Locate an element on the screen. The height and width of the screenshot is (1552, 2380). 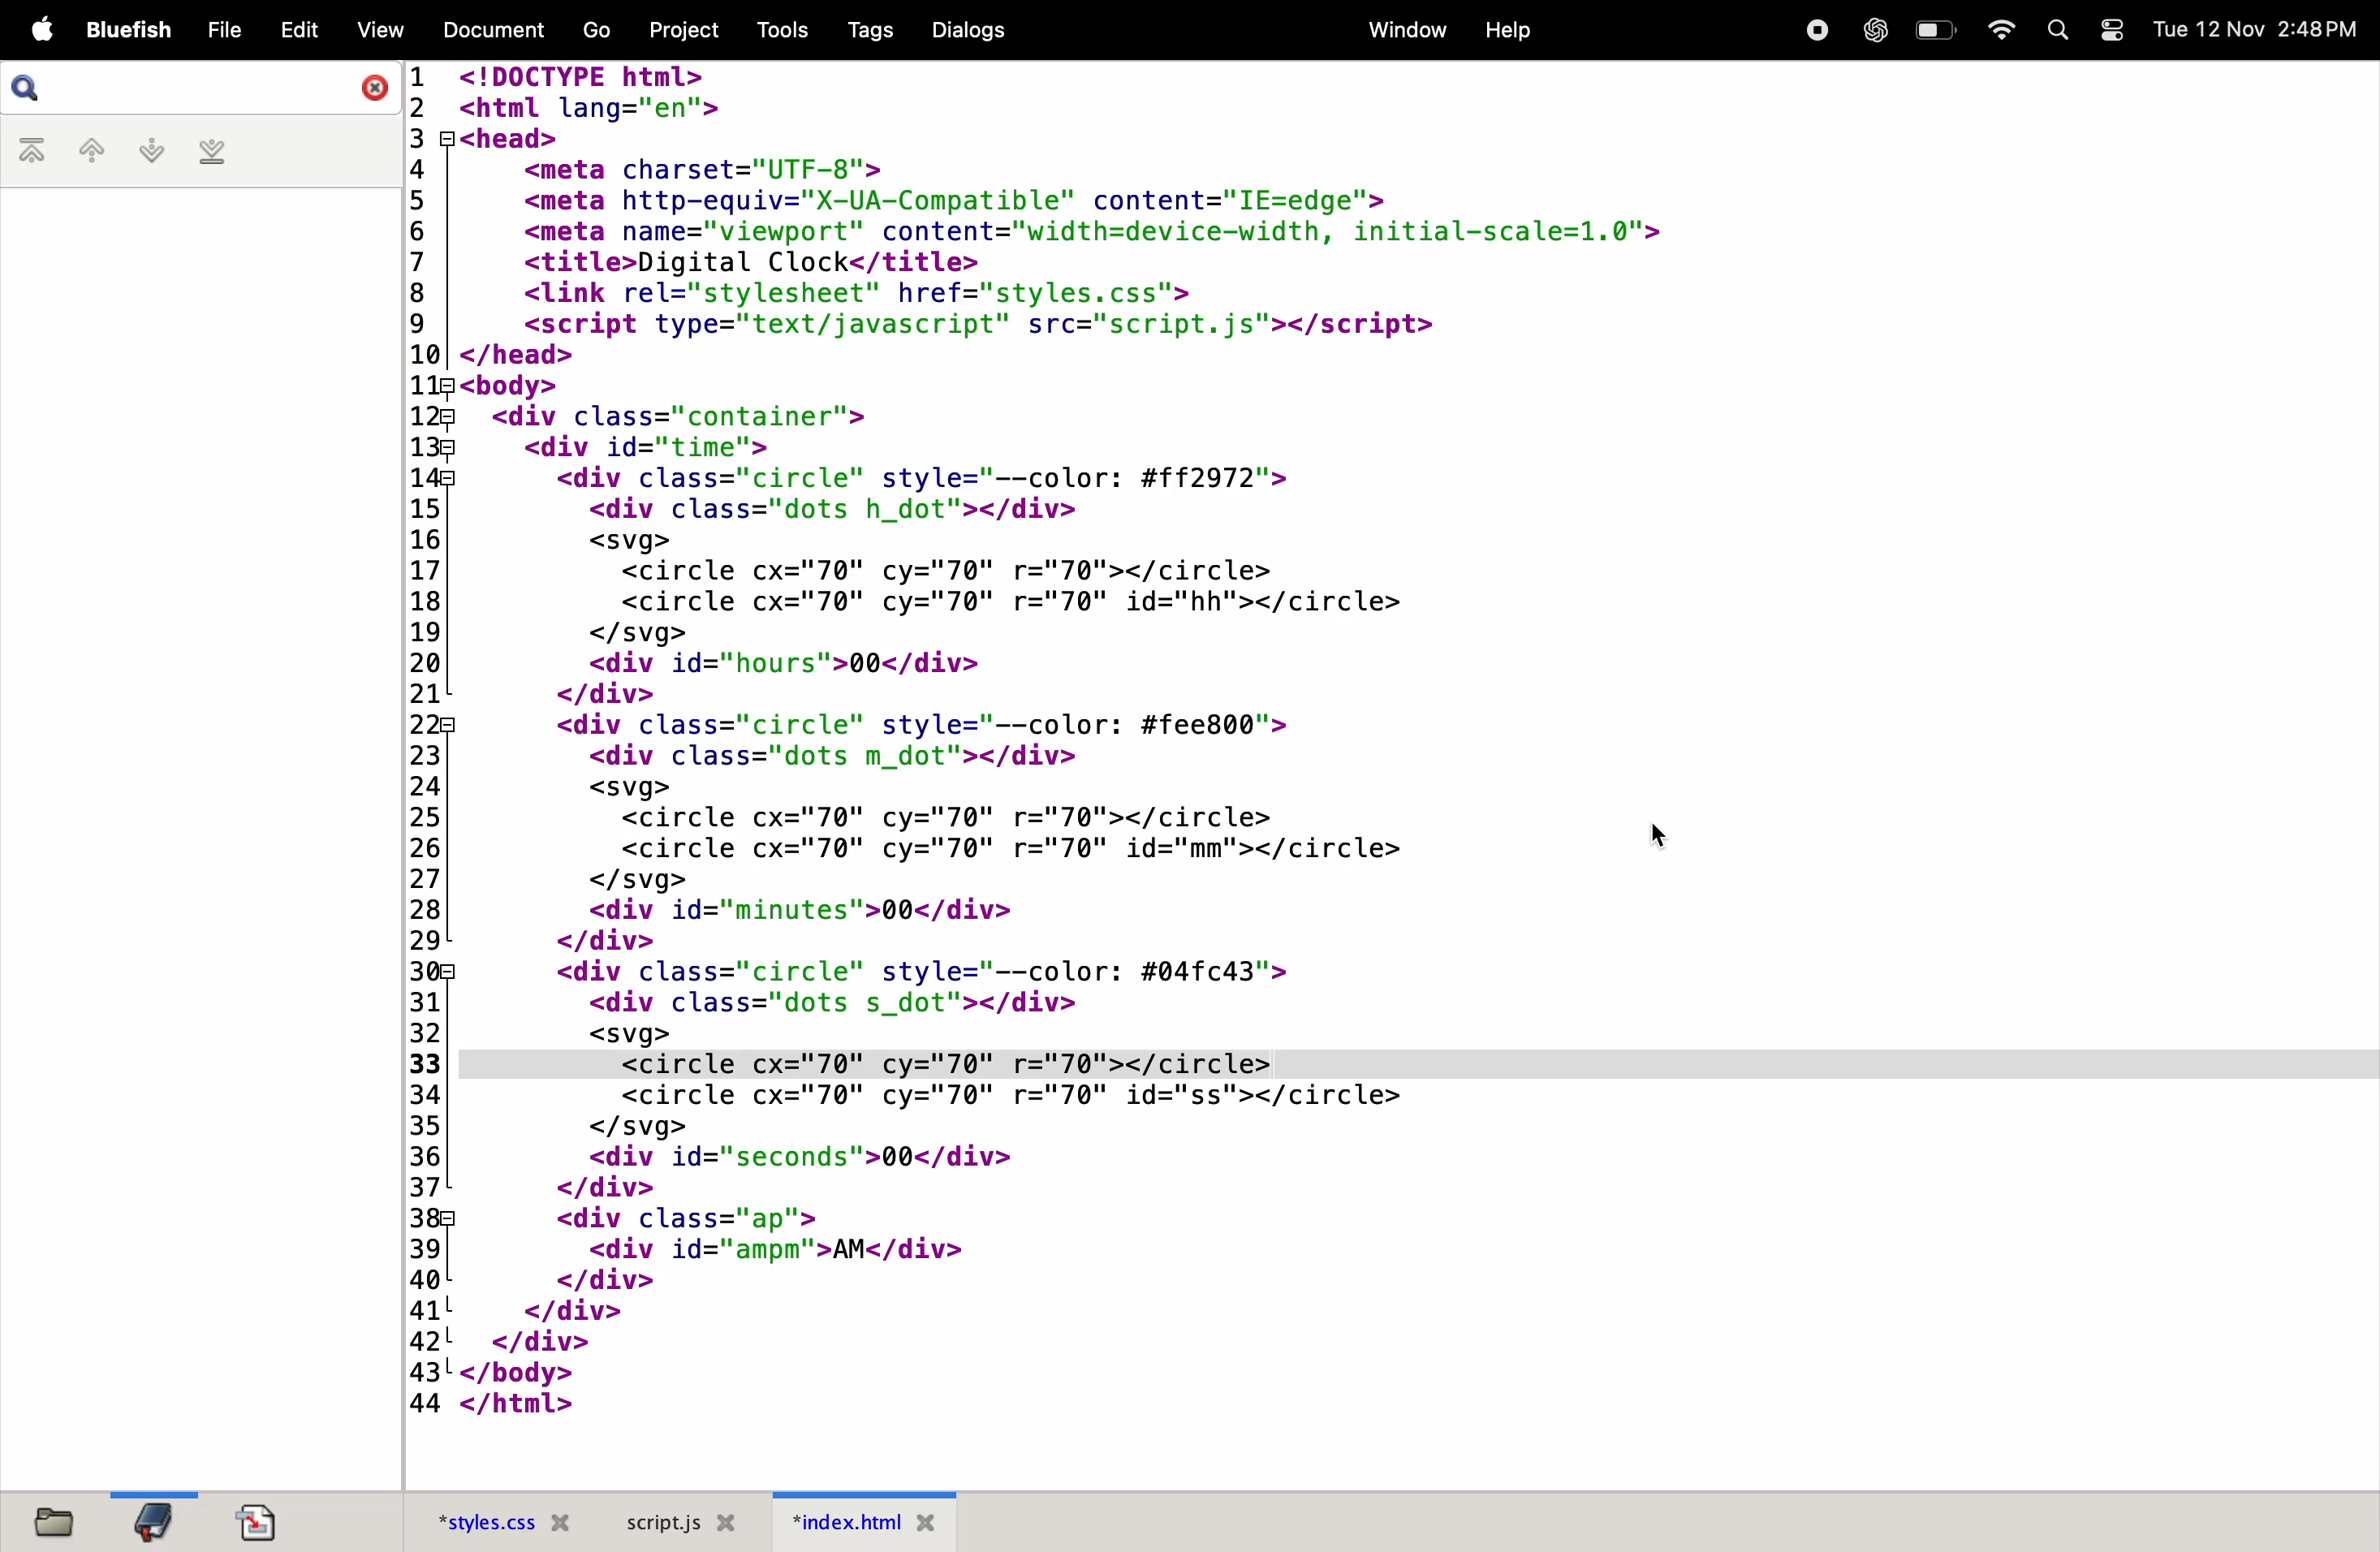
last bookmark is located at coordinates (216, 155).